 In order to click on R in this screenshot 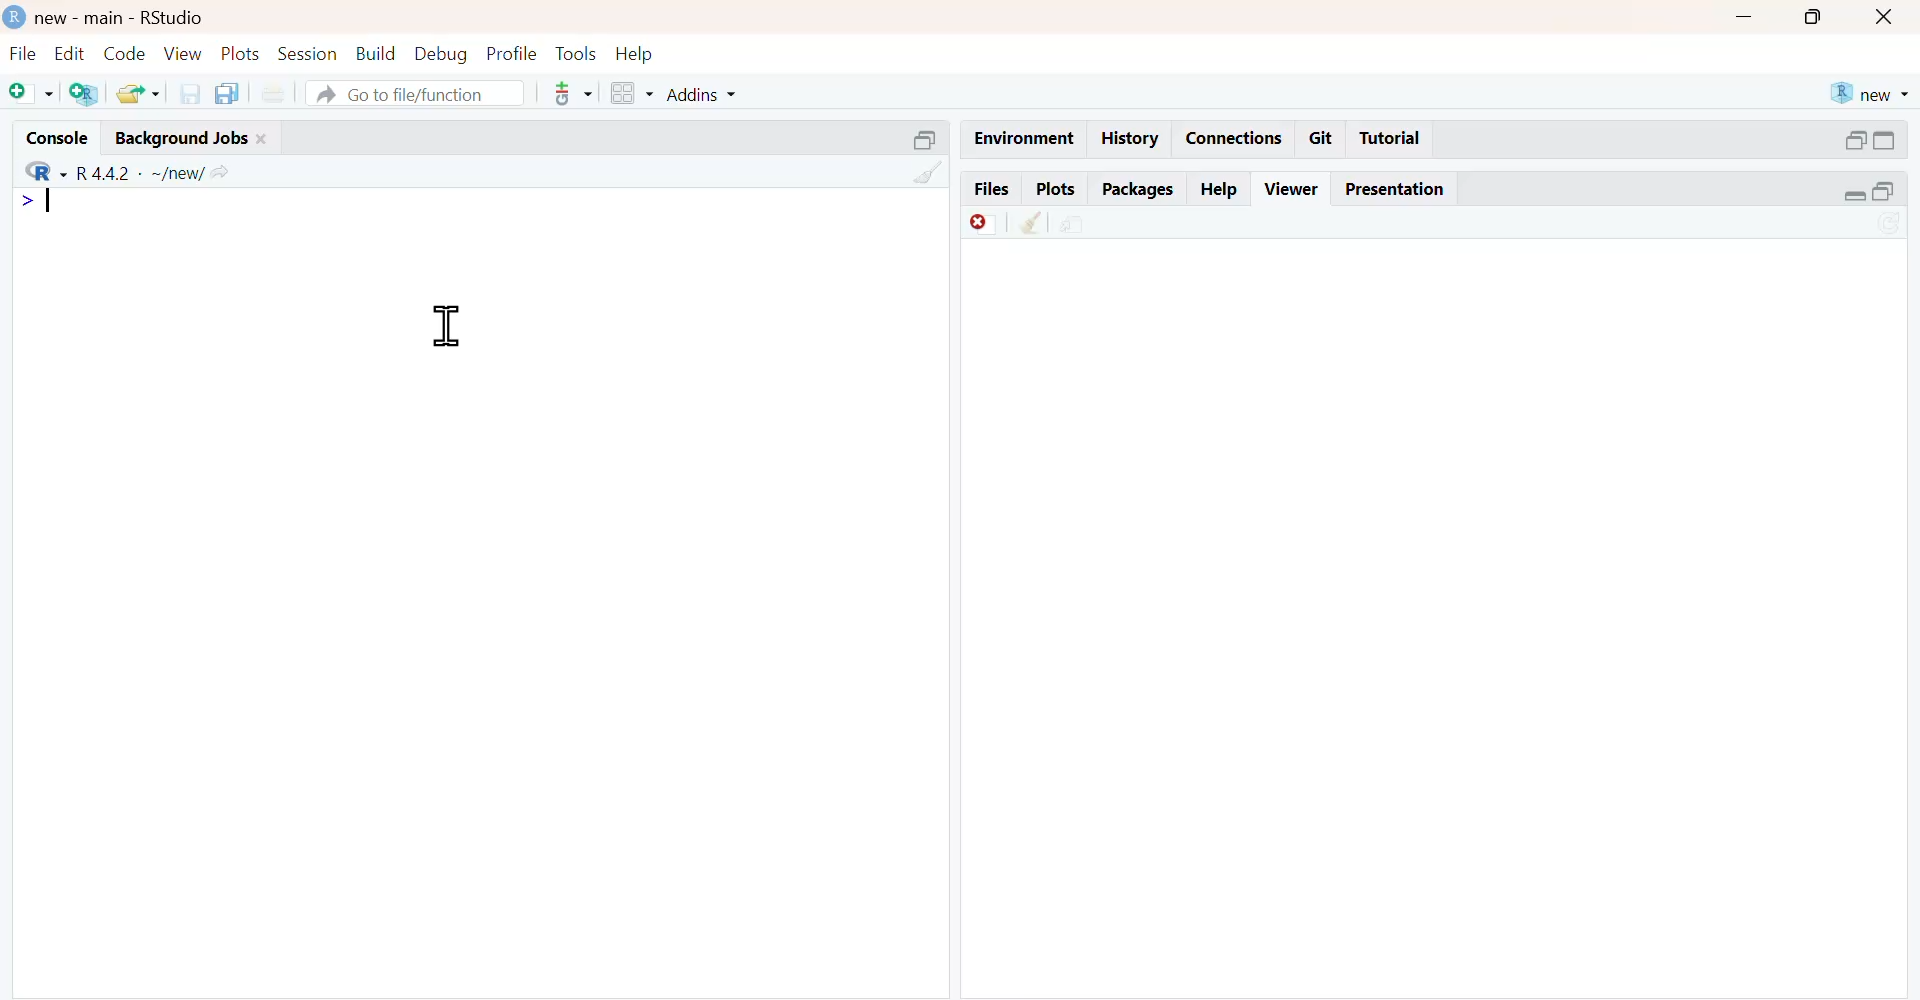, I will do `click(47, 171)`.